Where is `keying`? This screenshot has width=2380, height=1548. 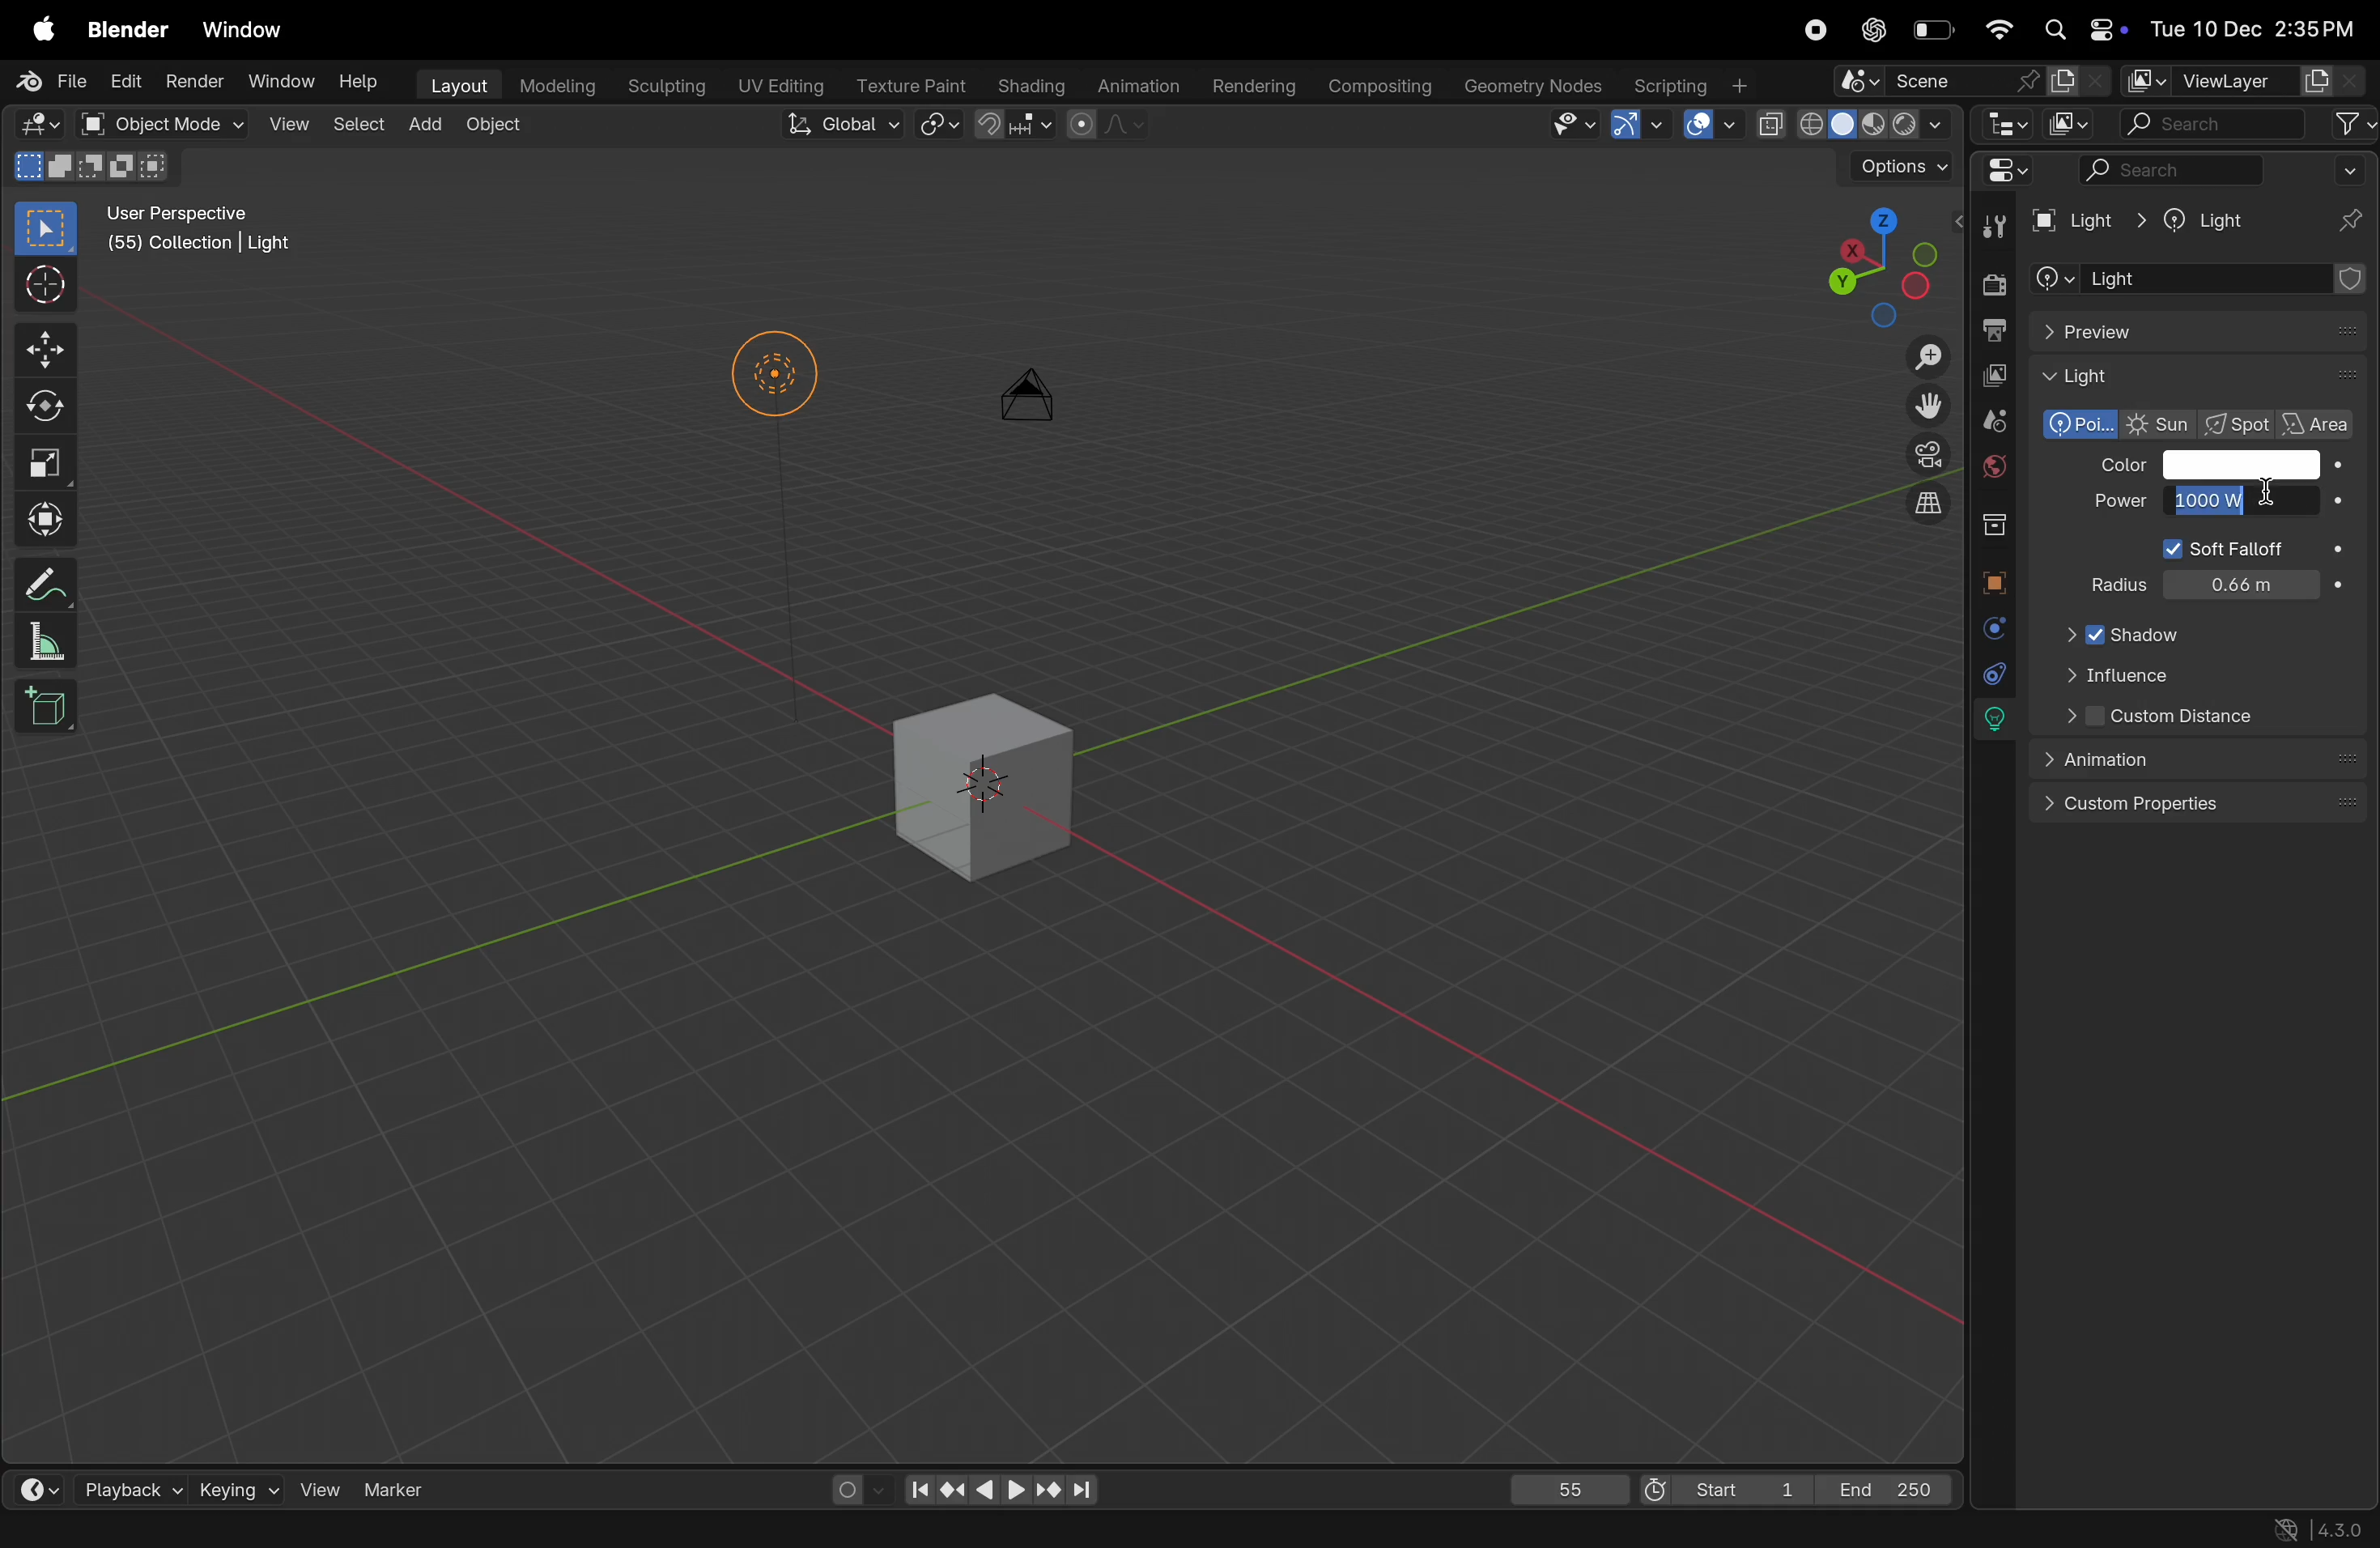
keying is located at coordinates (239, 1487).